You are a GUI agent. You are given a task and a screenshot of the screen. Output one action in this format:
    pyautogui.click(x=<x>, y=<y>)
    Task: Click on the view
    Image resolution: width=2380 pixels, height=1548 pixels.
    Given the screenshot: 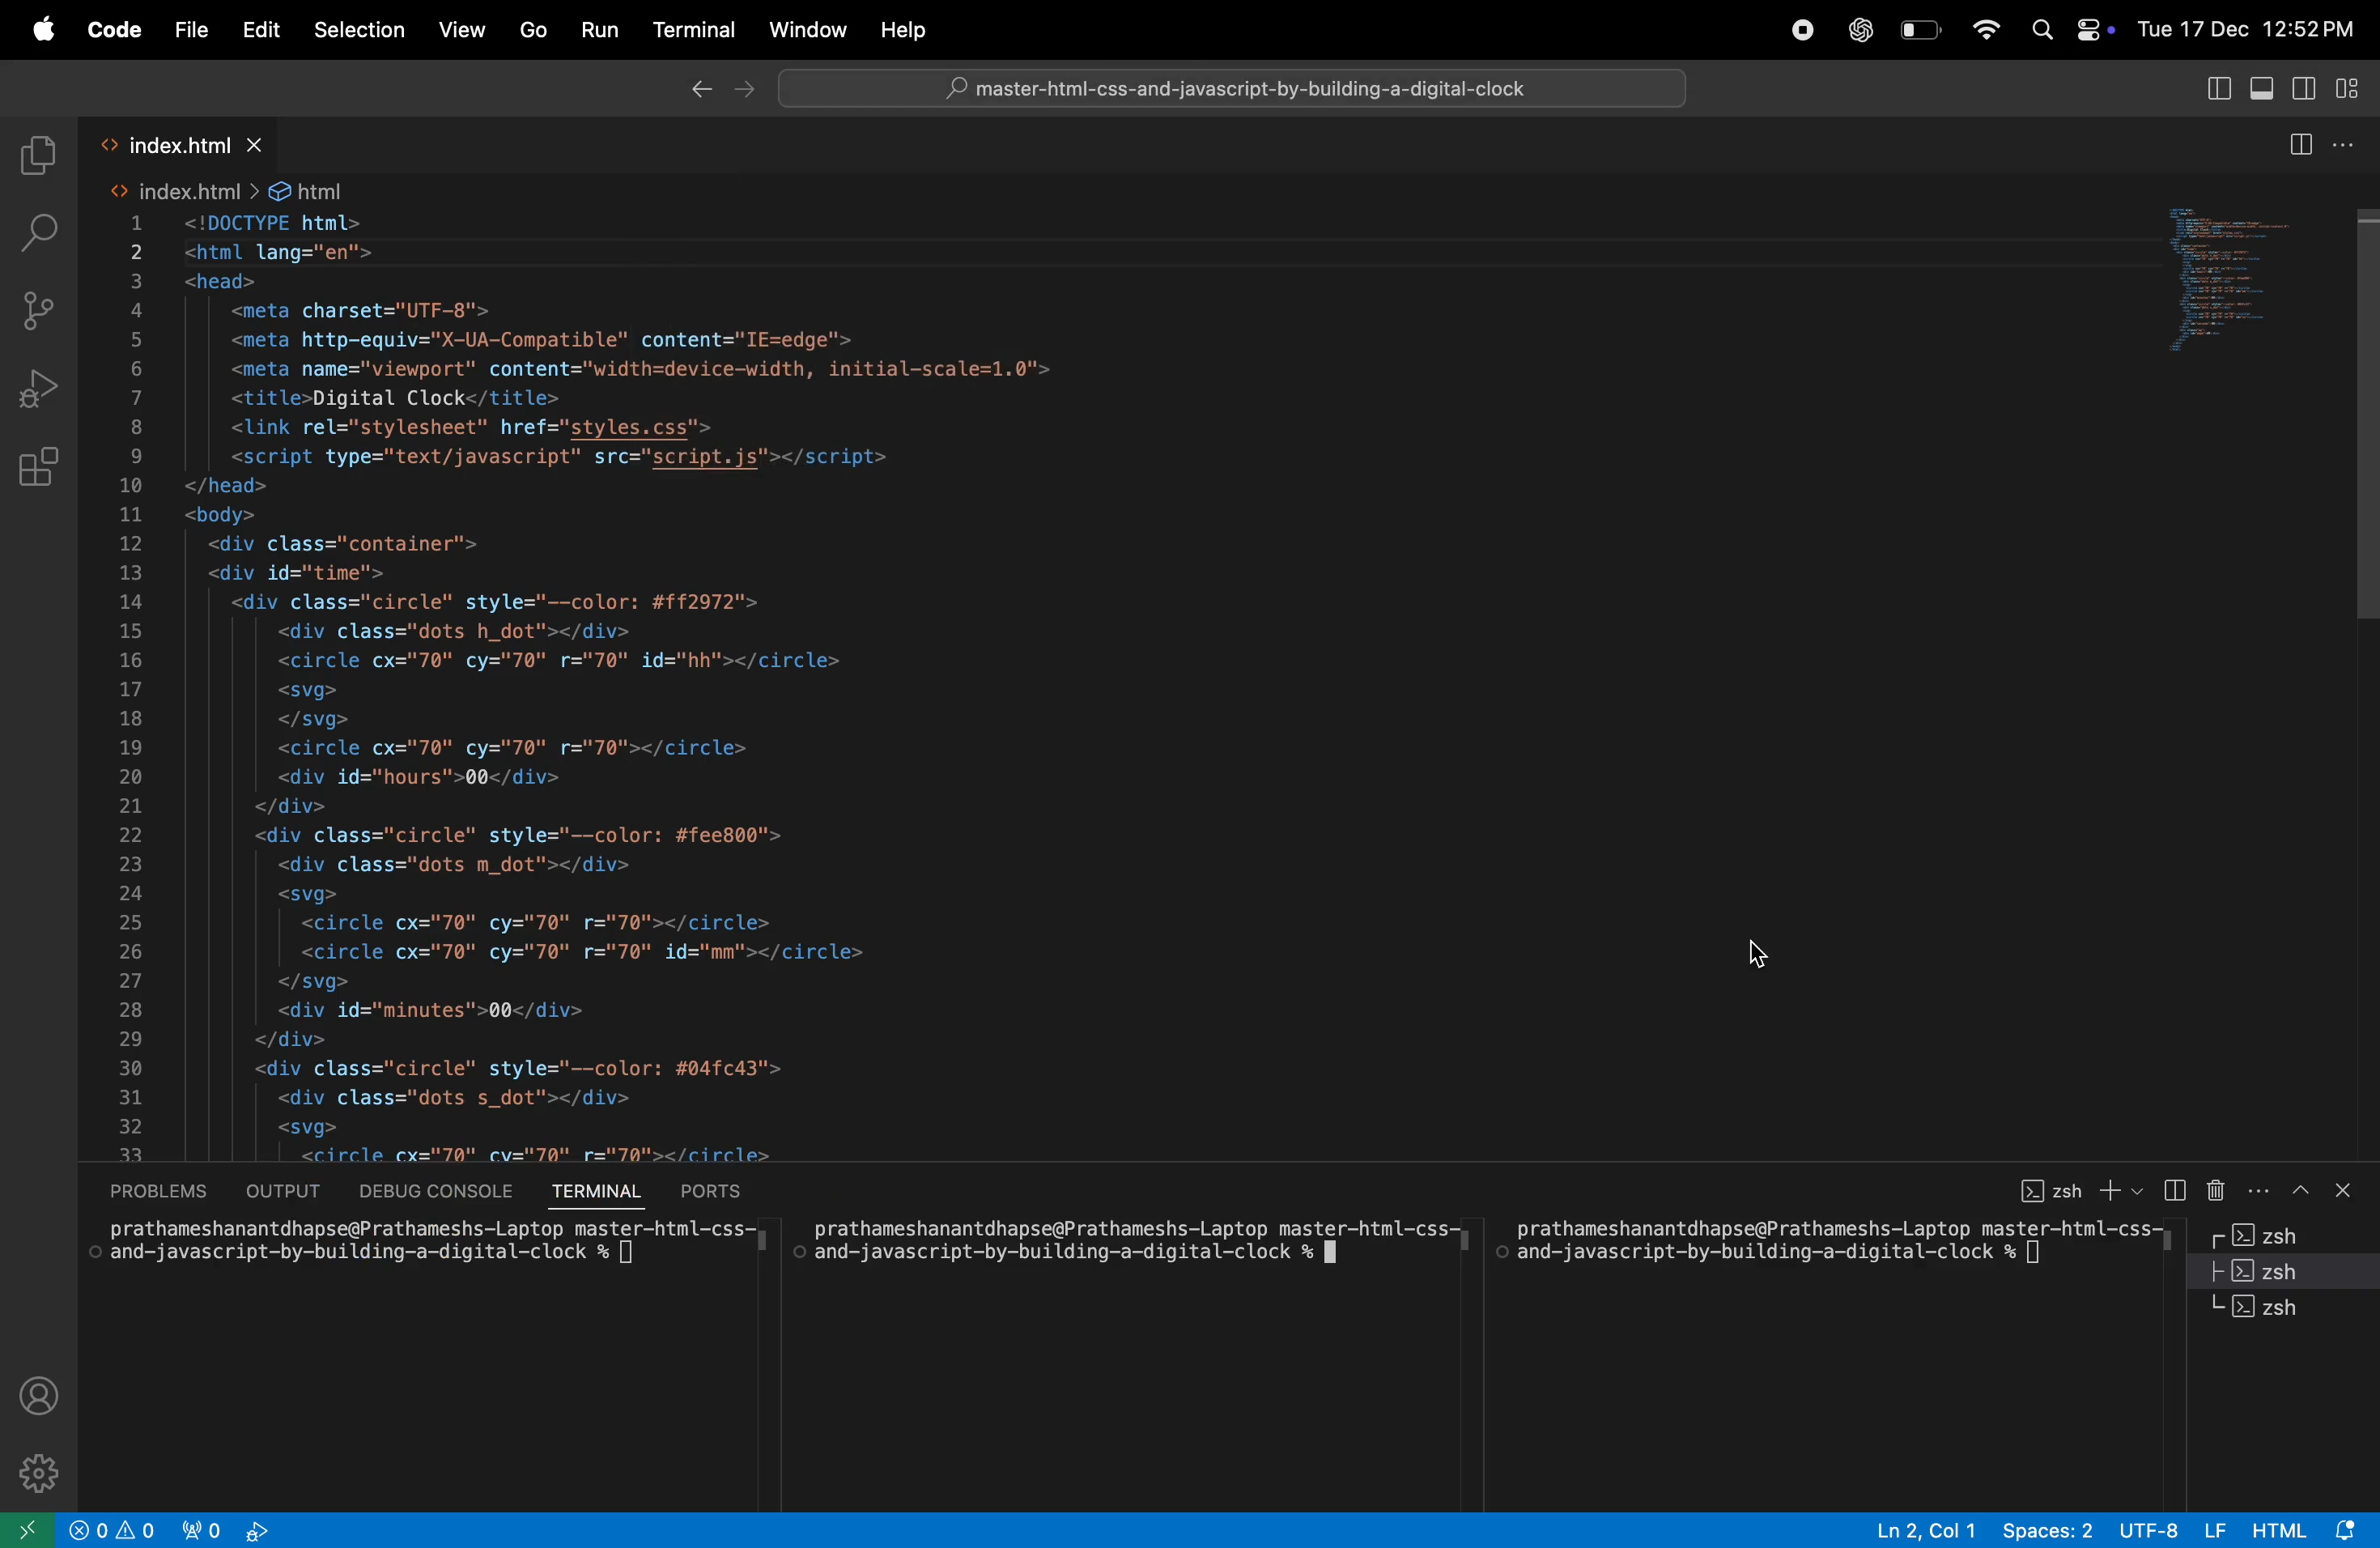 What is the action you would take?
    pyautogui.click(x=2259, y=90)
    